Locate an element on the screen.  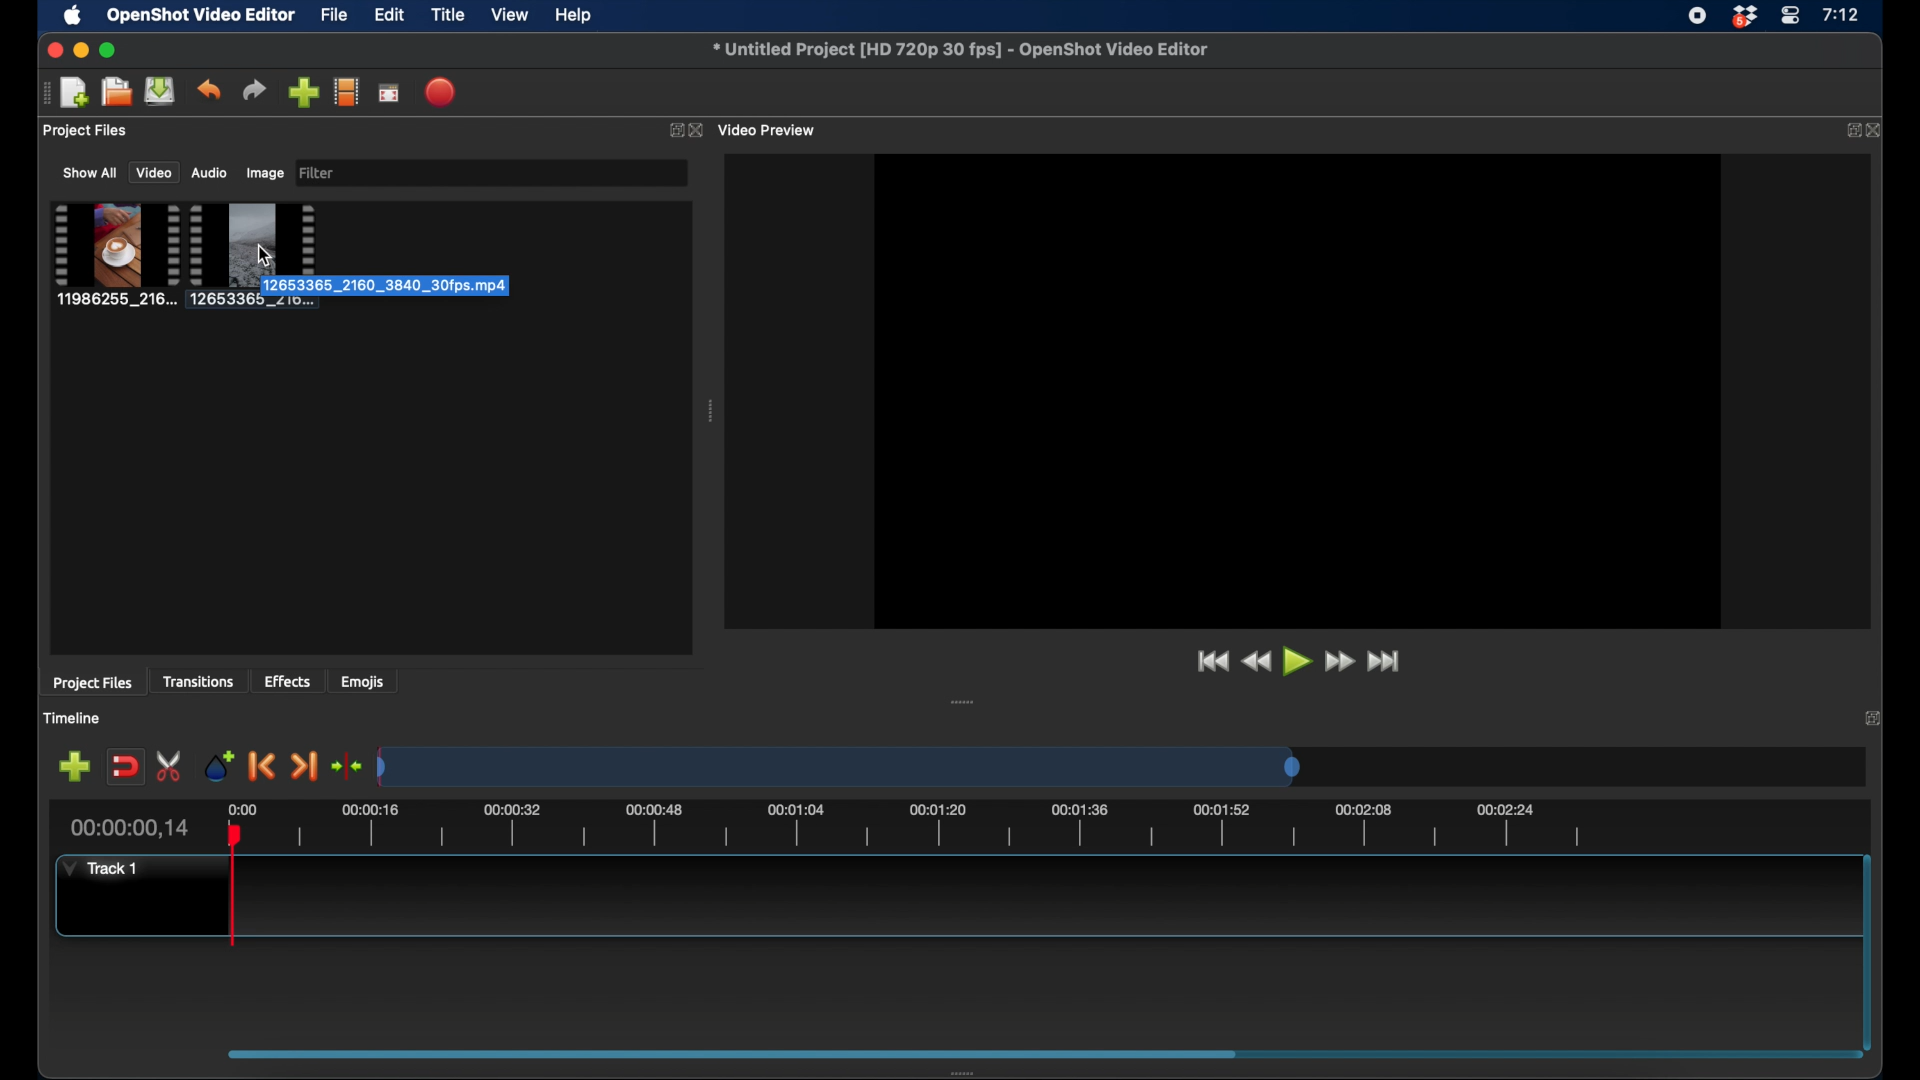
drag handle is located at coordinates (962, 701).